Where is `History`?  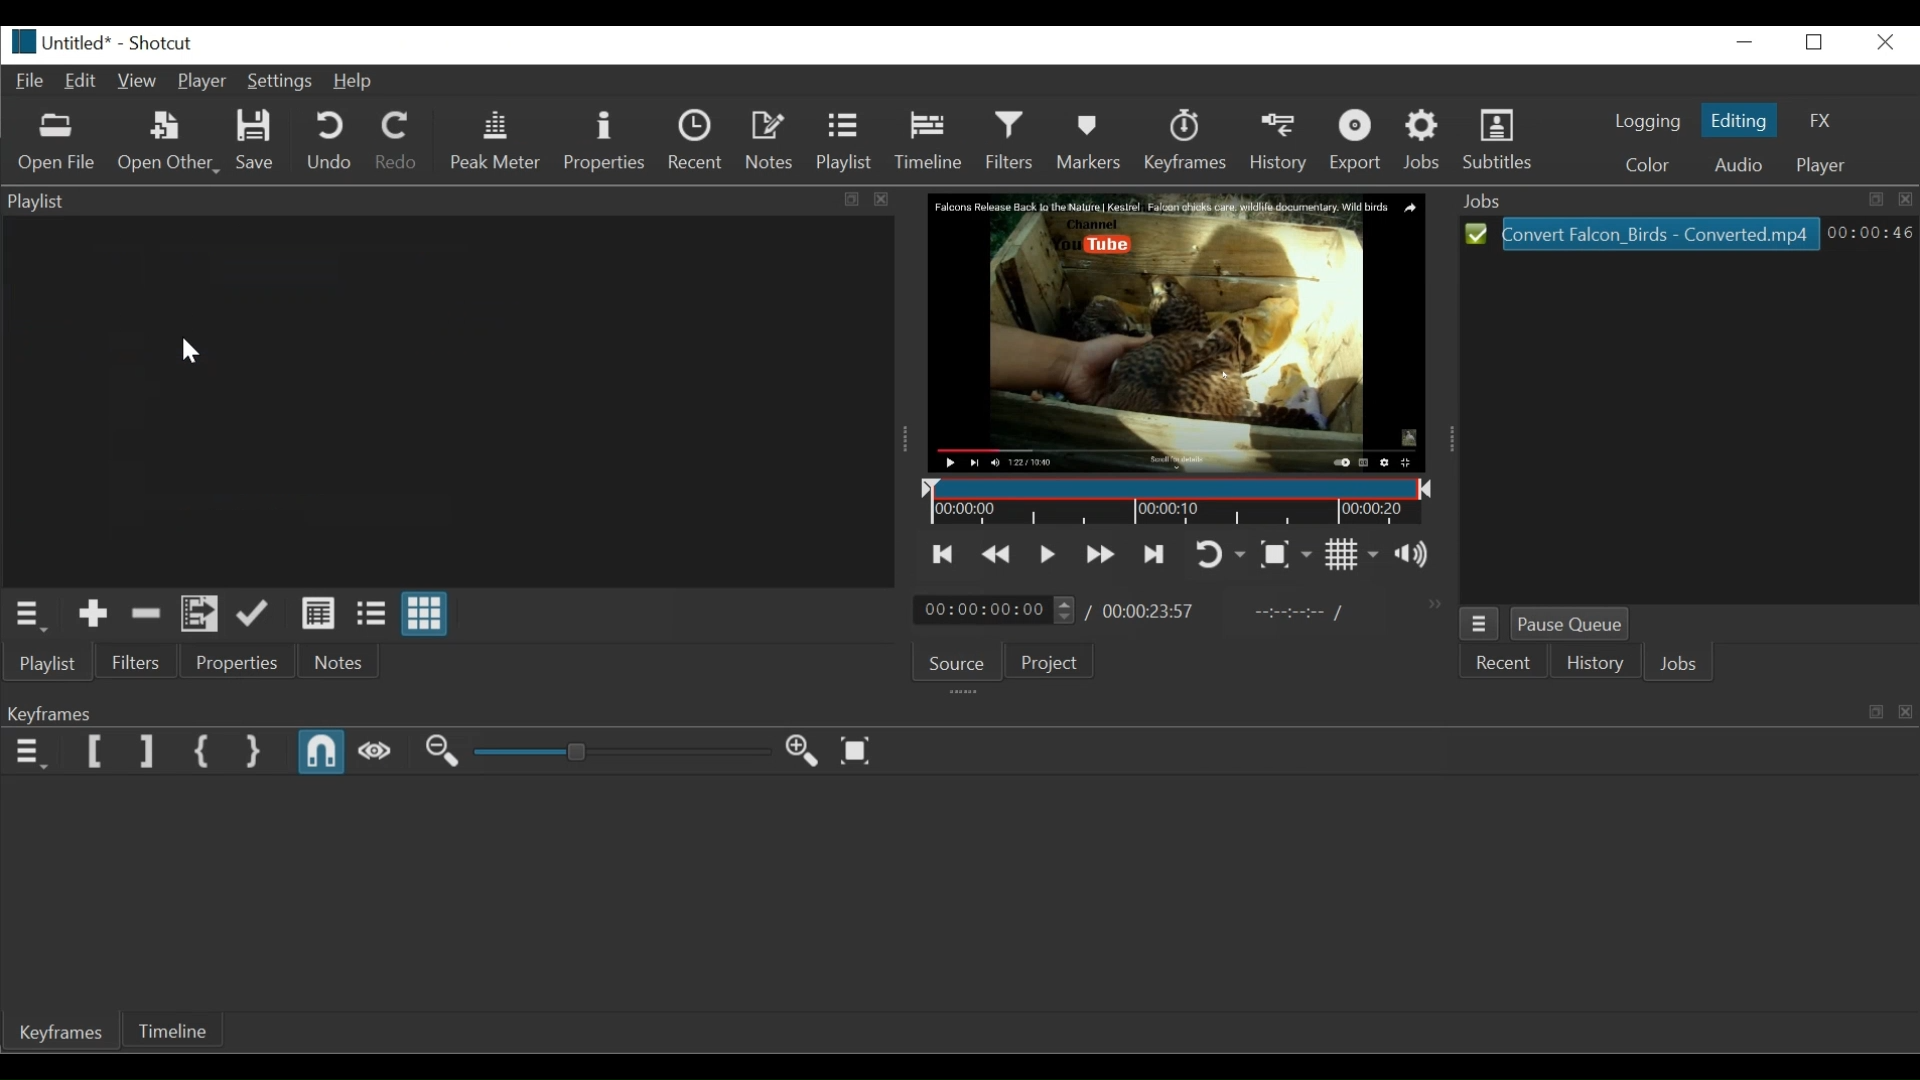
History is located at coordinates (1594, 664).